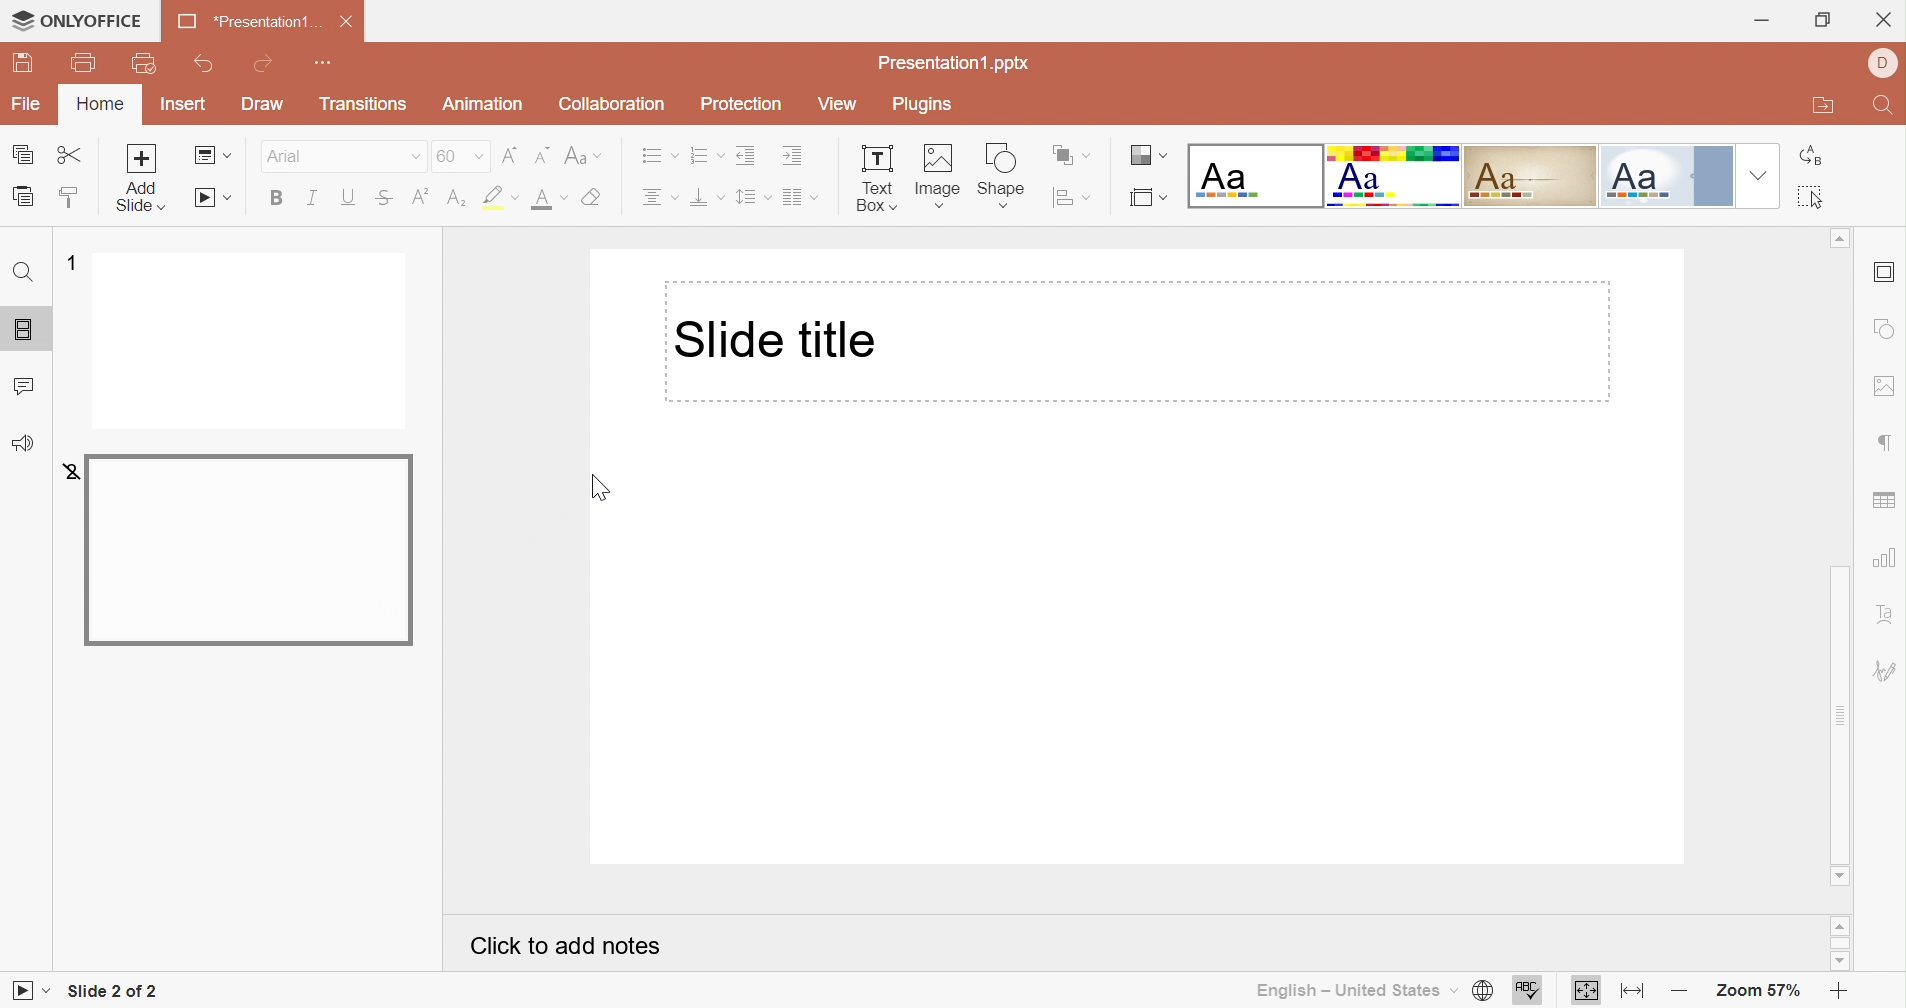 Image resolution: width=1906 pixels, height=1008 pixels. Describe the element at coordinates (484, 107) in the screenshot. I see `Animation` at that location.